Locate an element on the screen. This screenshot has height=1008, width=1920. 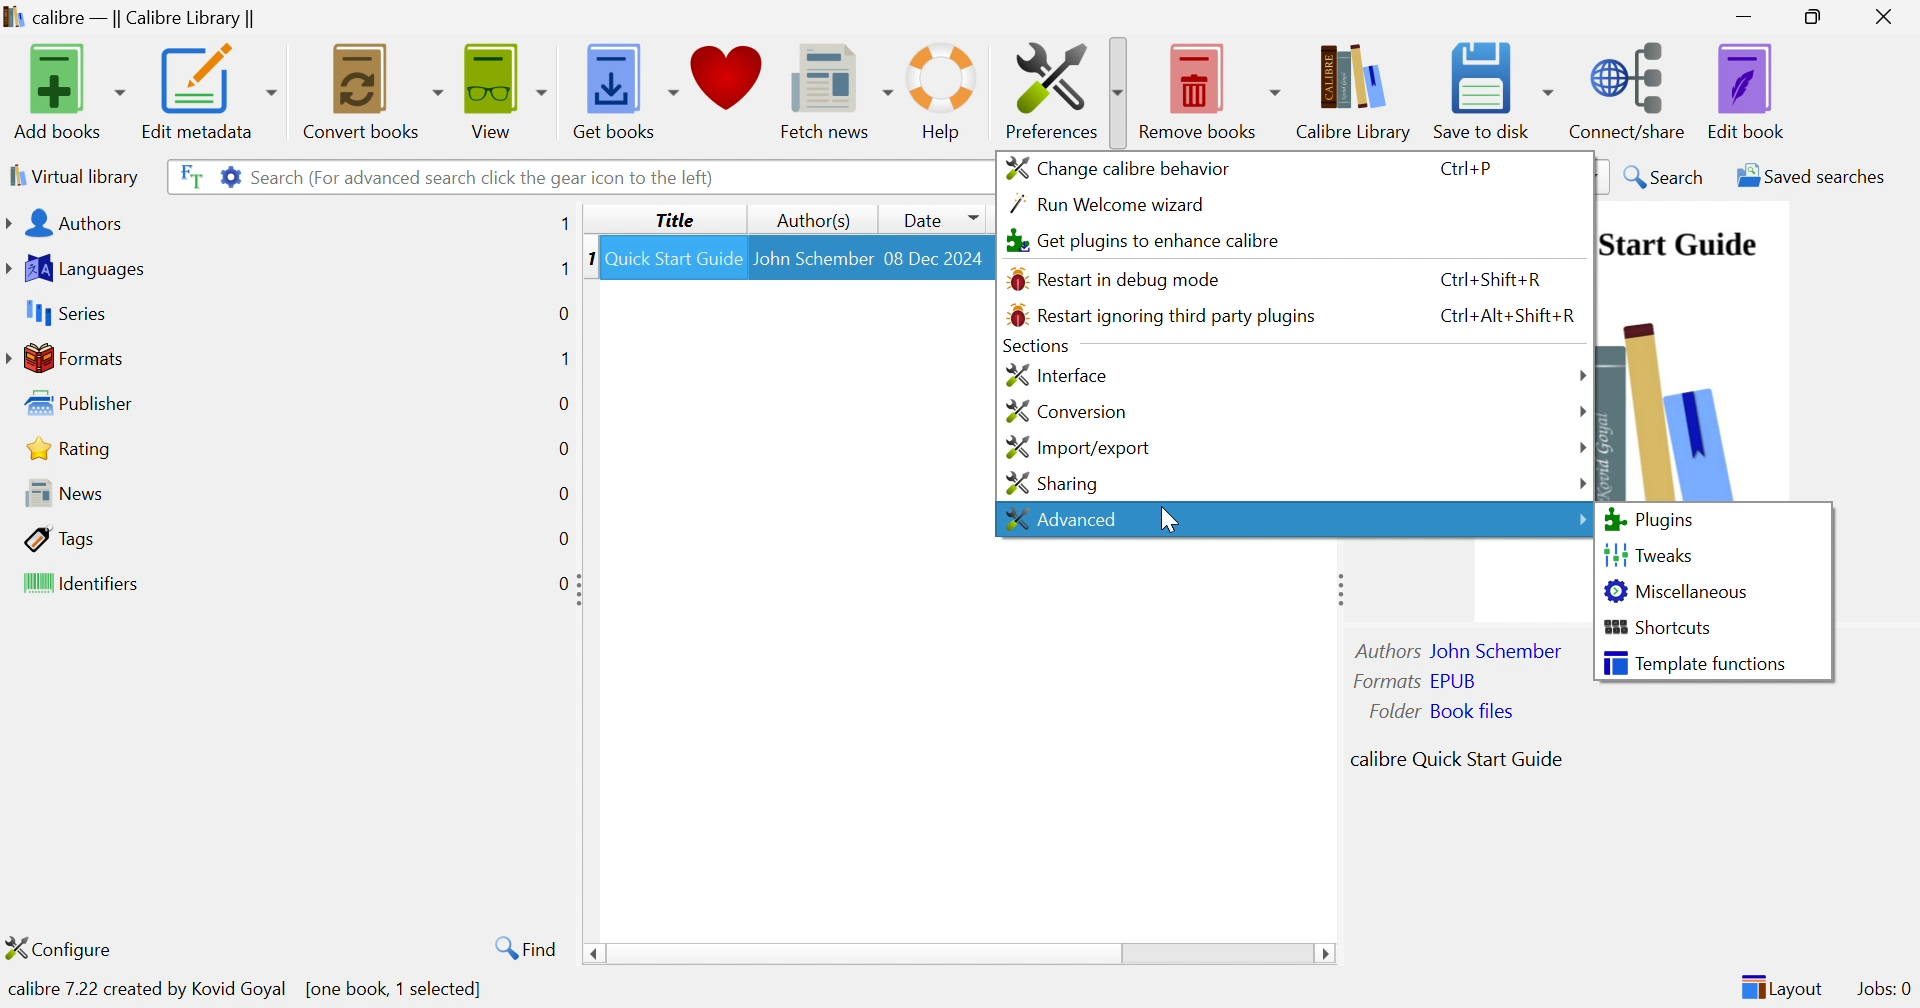
Saved searches is located at coordinates (1809, 176).